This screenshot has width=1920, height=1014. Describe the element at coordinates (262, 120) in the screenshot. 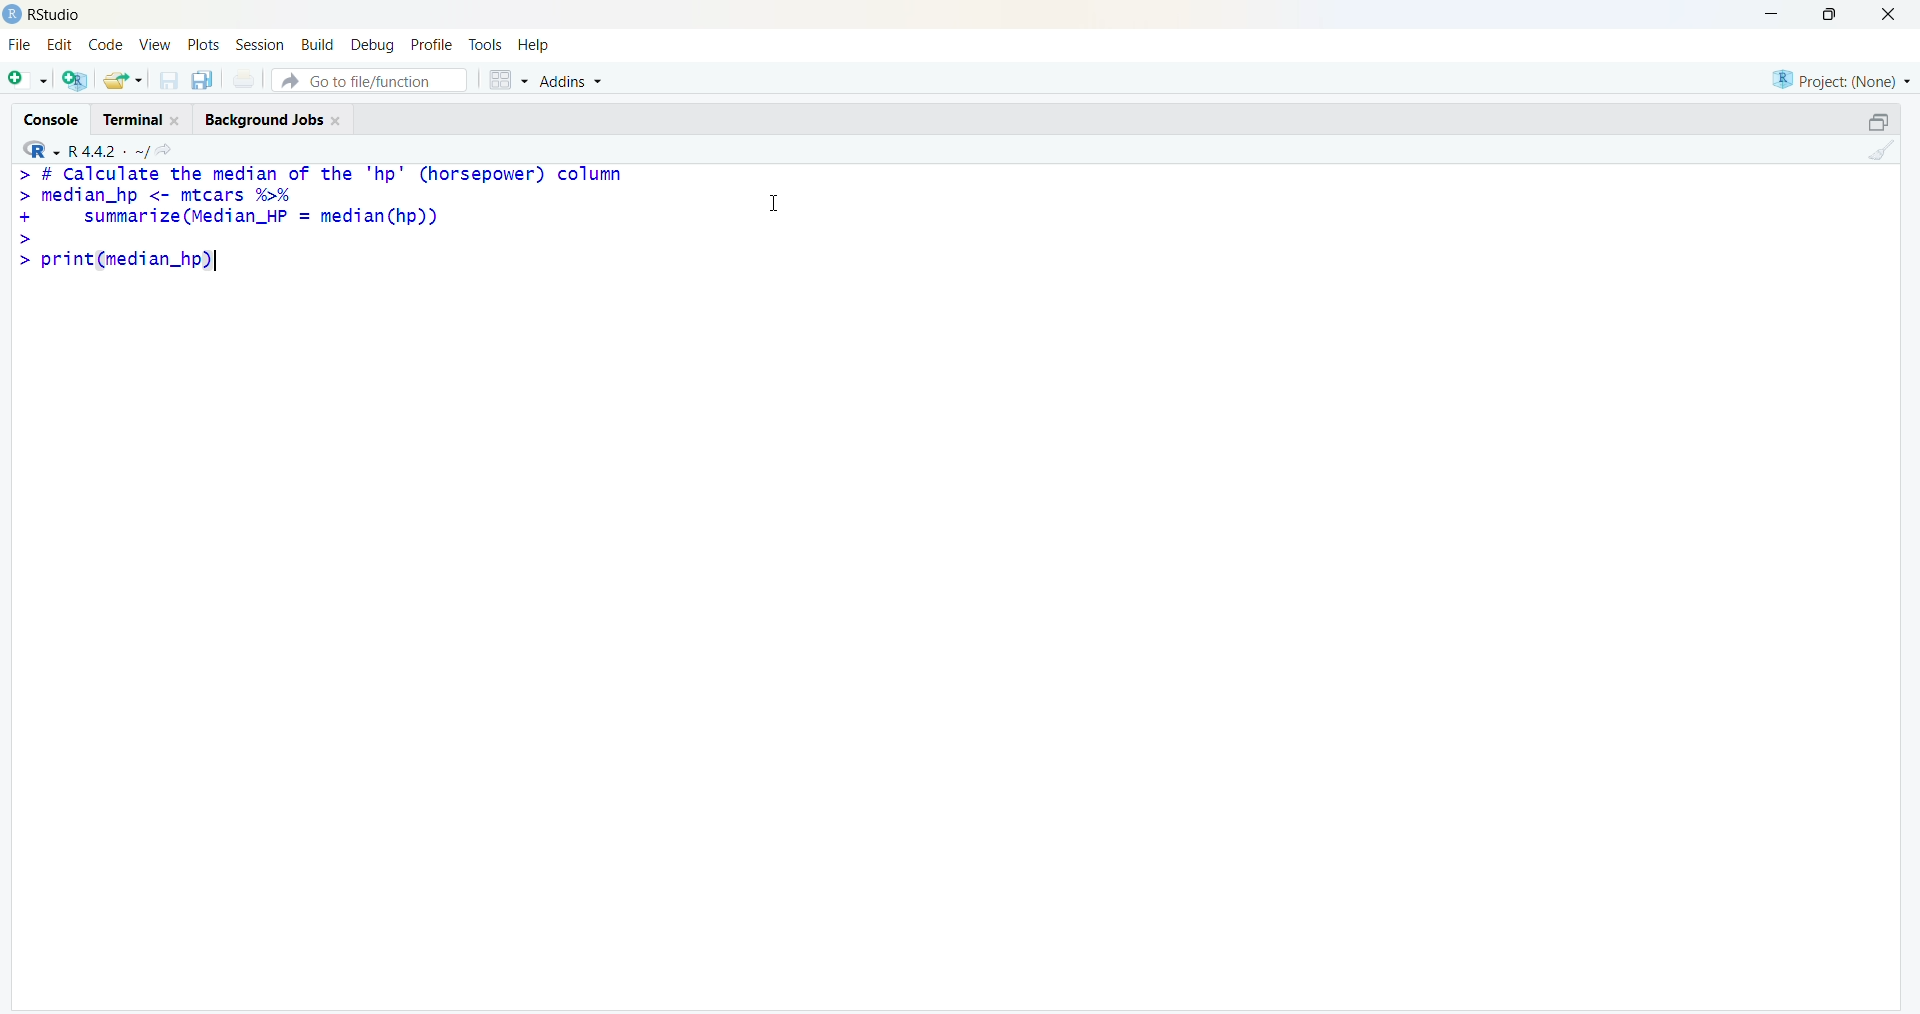

I see `Background jobs` at that location.